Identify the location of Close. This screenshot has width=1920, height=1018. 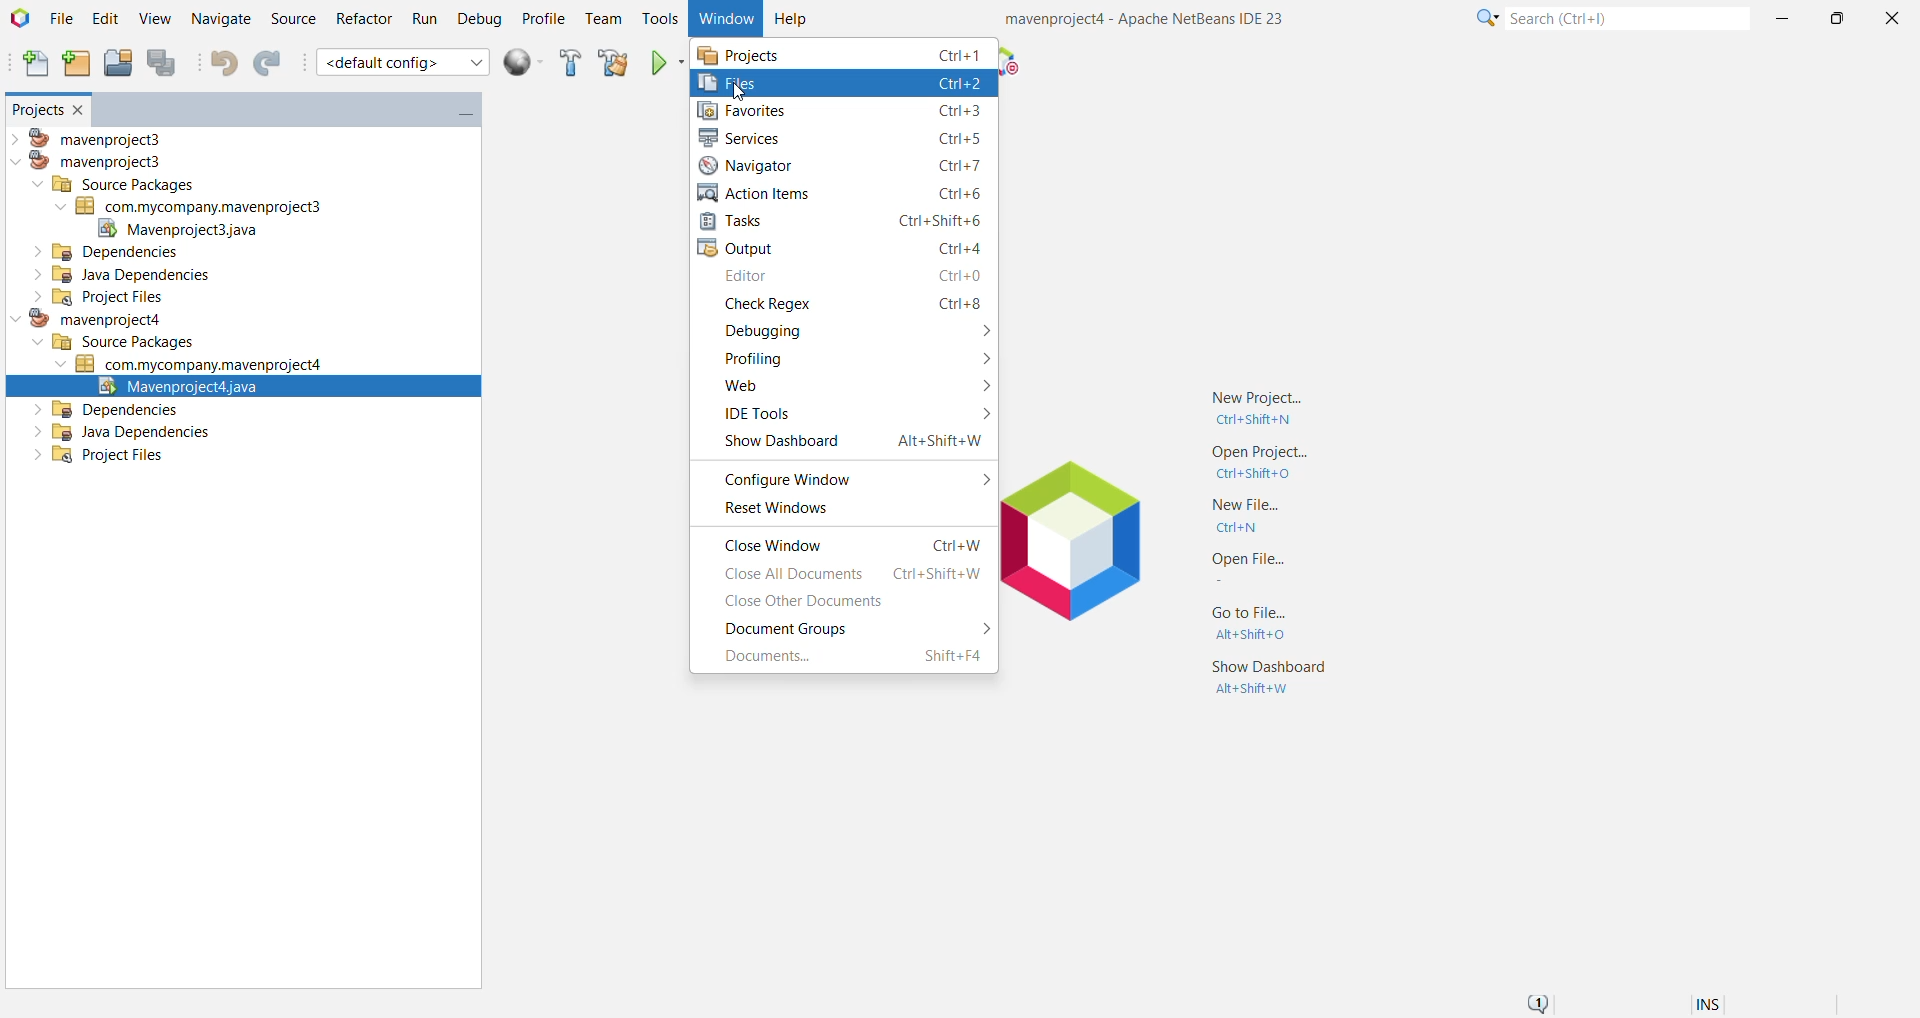
(1891, 17).